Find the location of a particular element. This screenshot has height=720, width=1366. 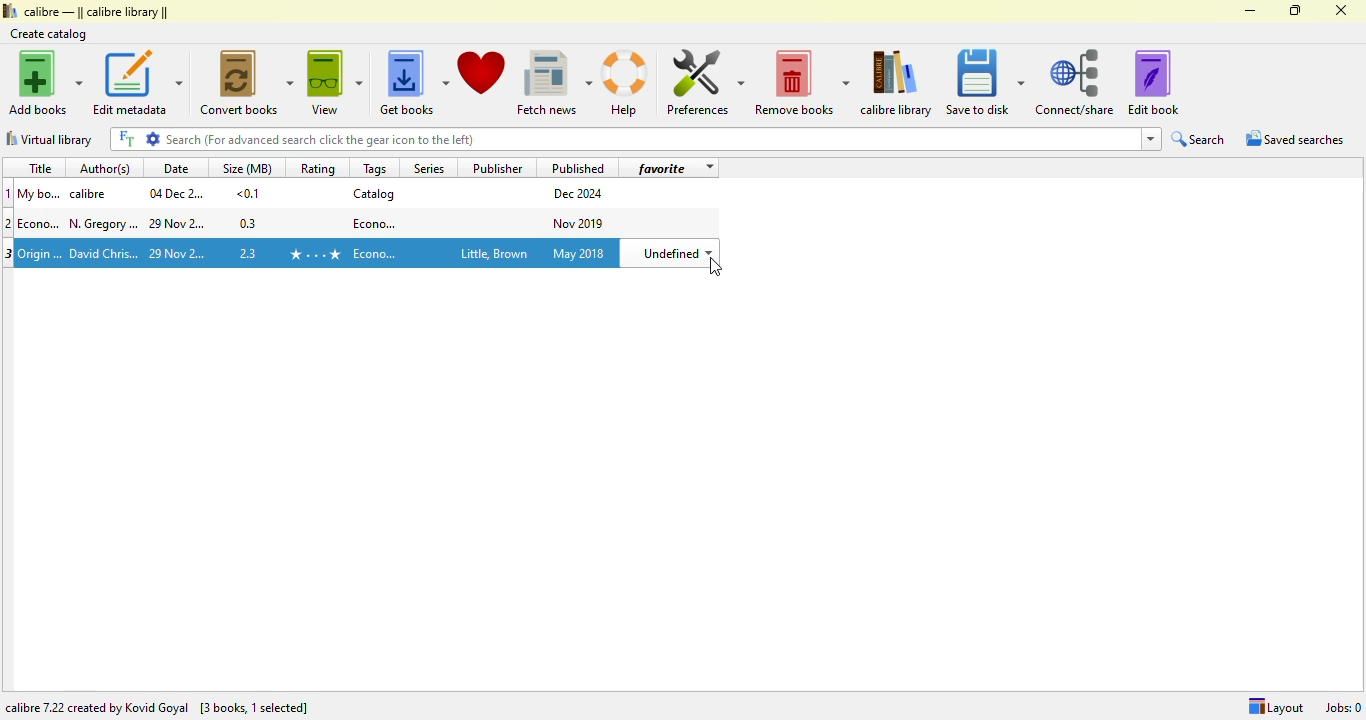

create catalog is located at coordinates (49, 34).